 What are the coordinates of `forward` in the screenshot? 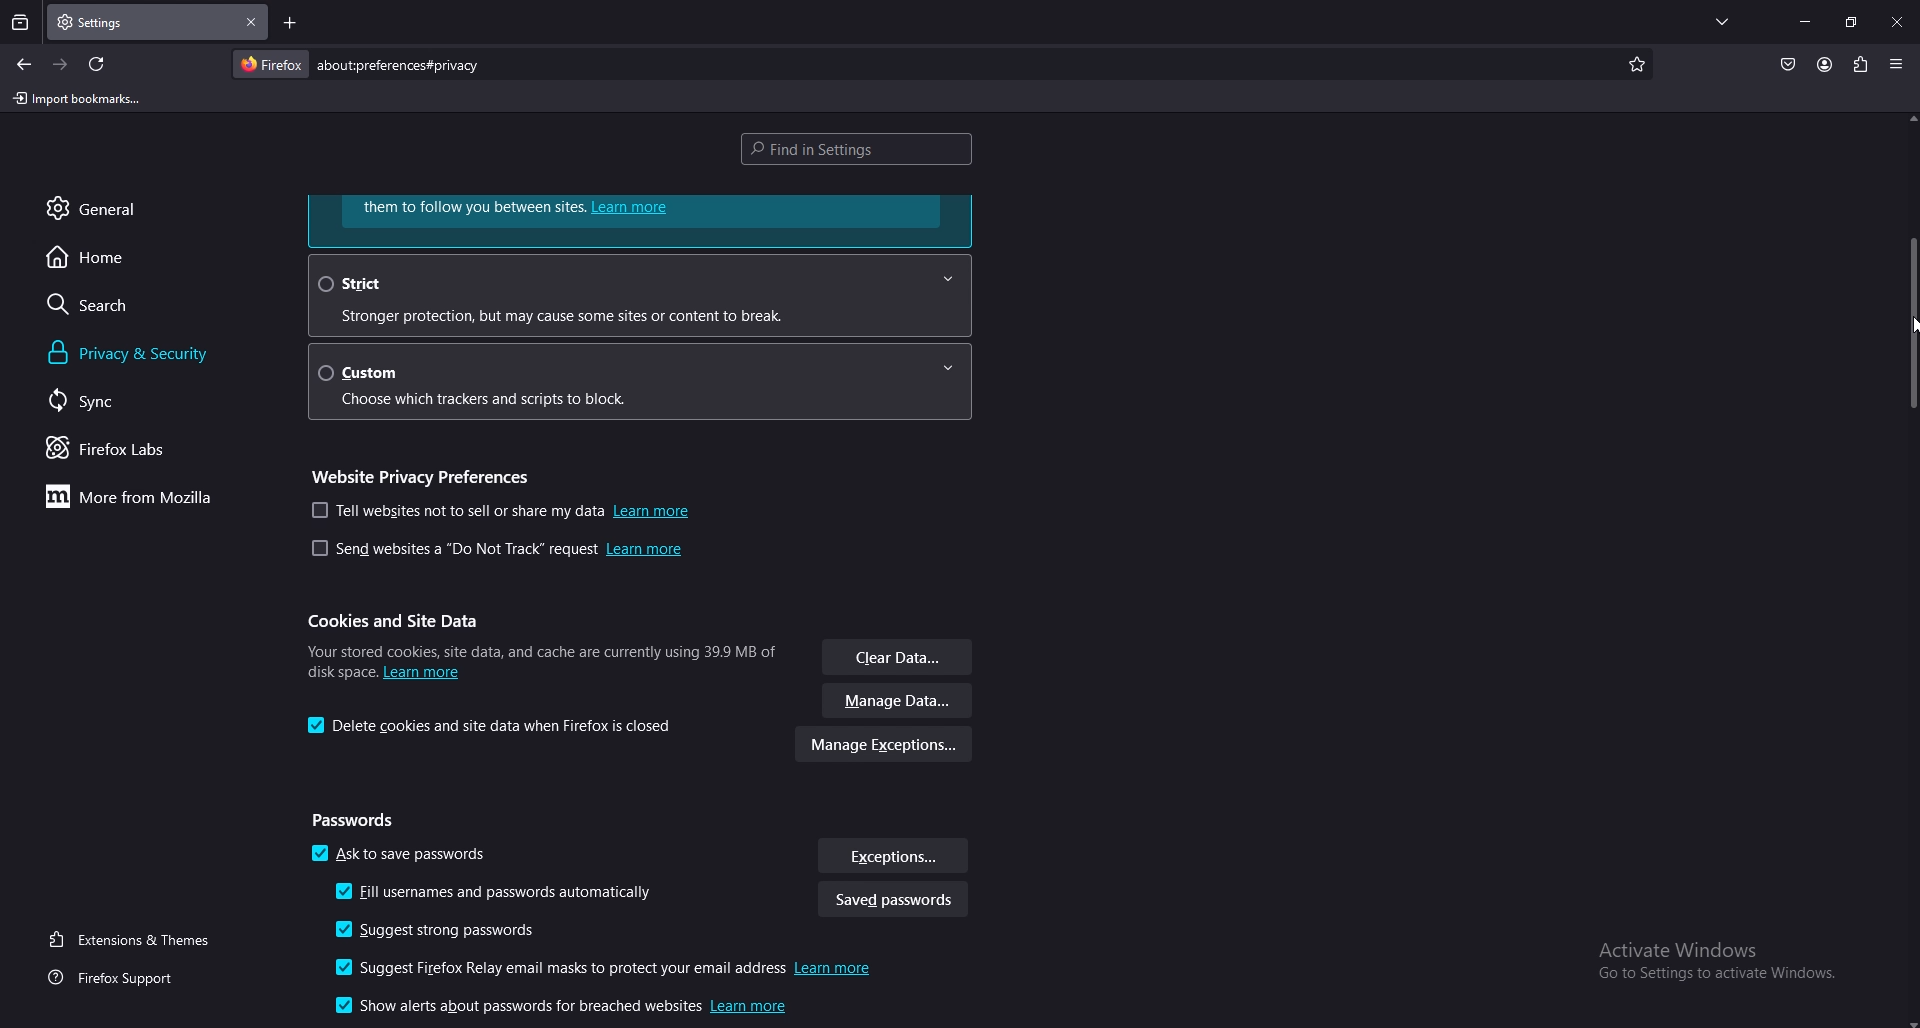 It's located at (62, 65).